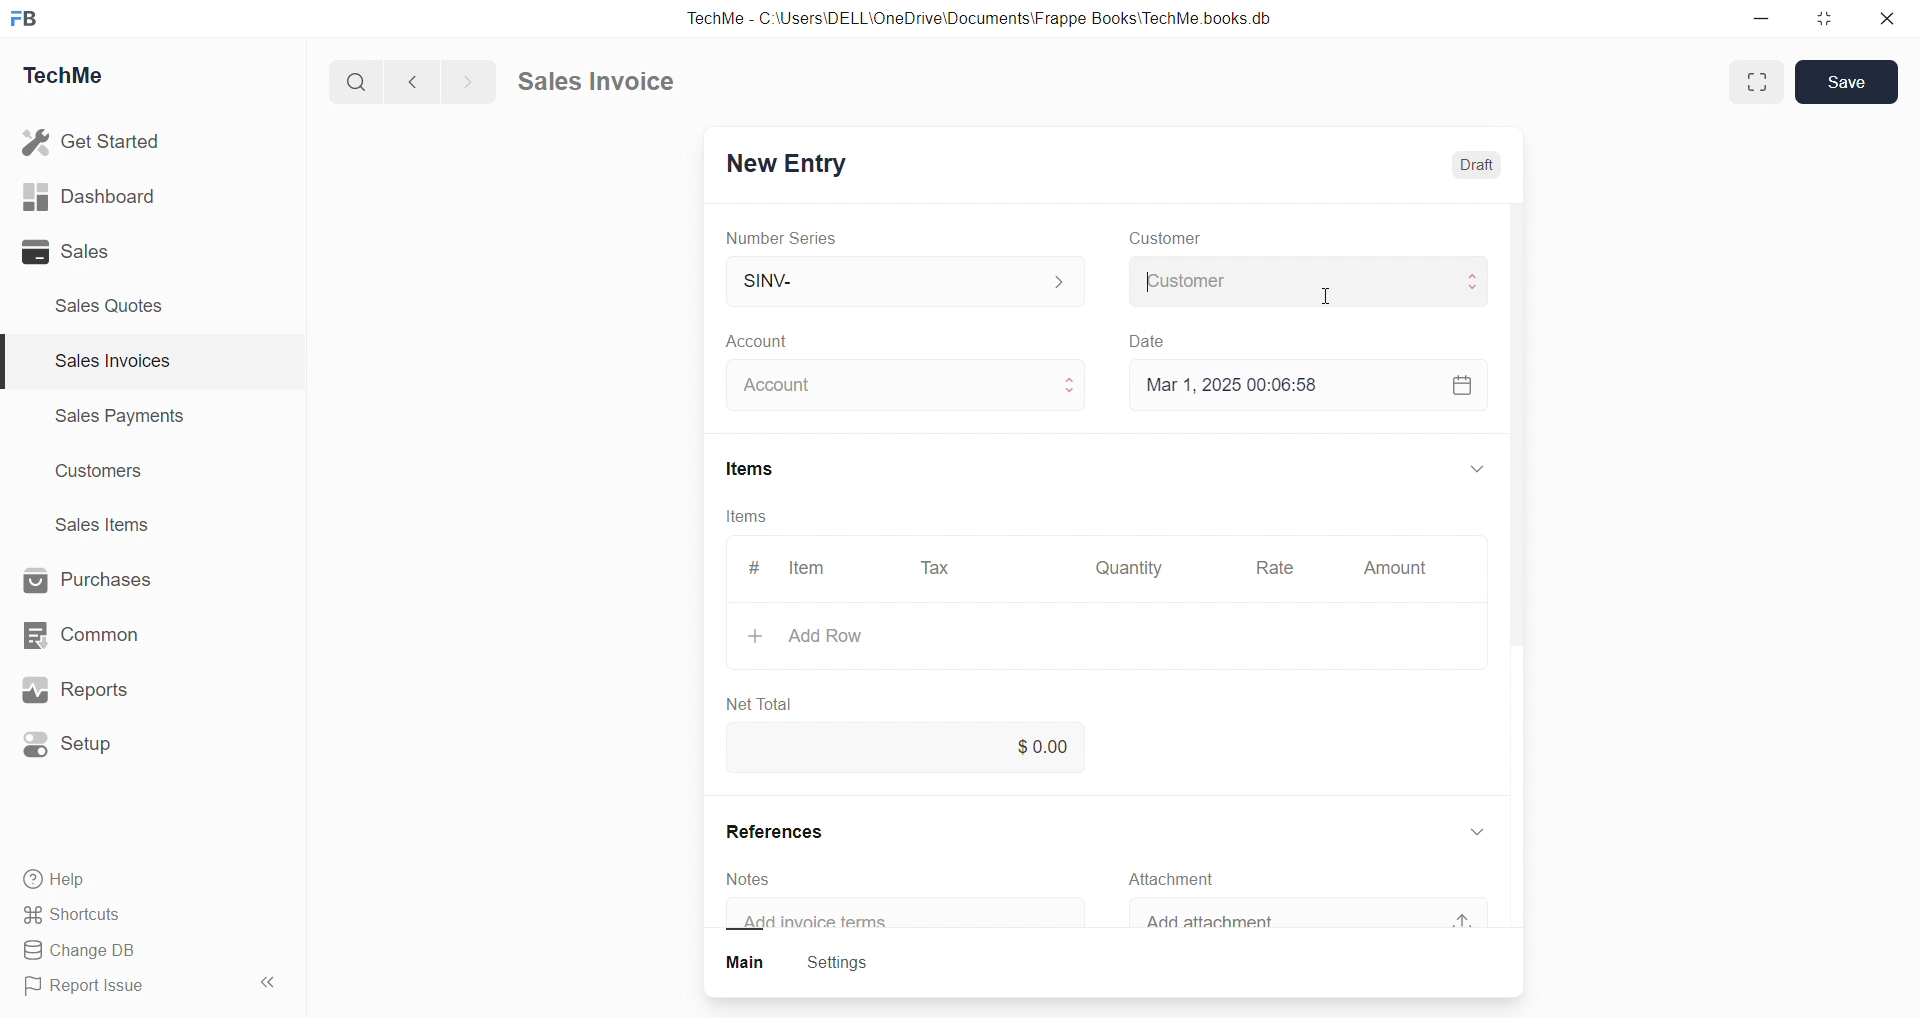 Image resolution: width=1920 pixels, height=1018 pixels. What do you see at coordinates (604, 84) in the screenshot?
I see `Sales Invoice` at bounding box center [604, 84].